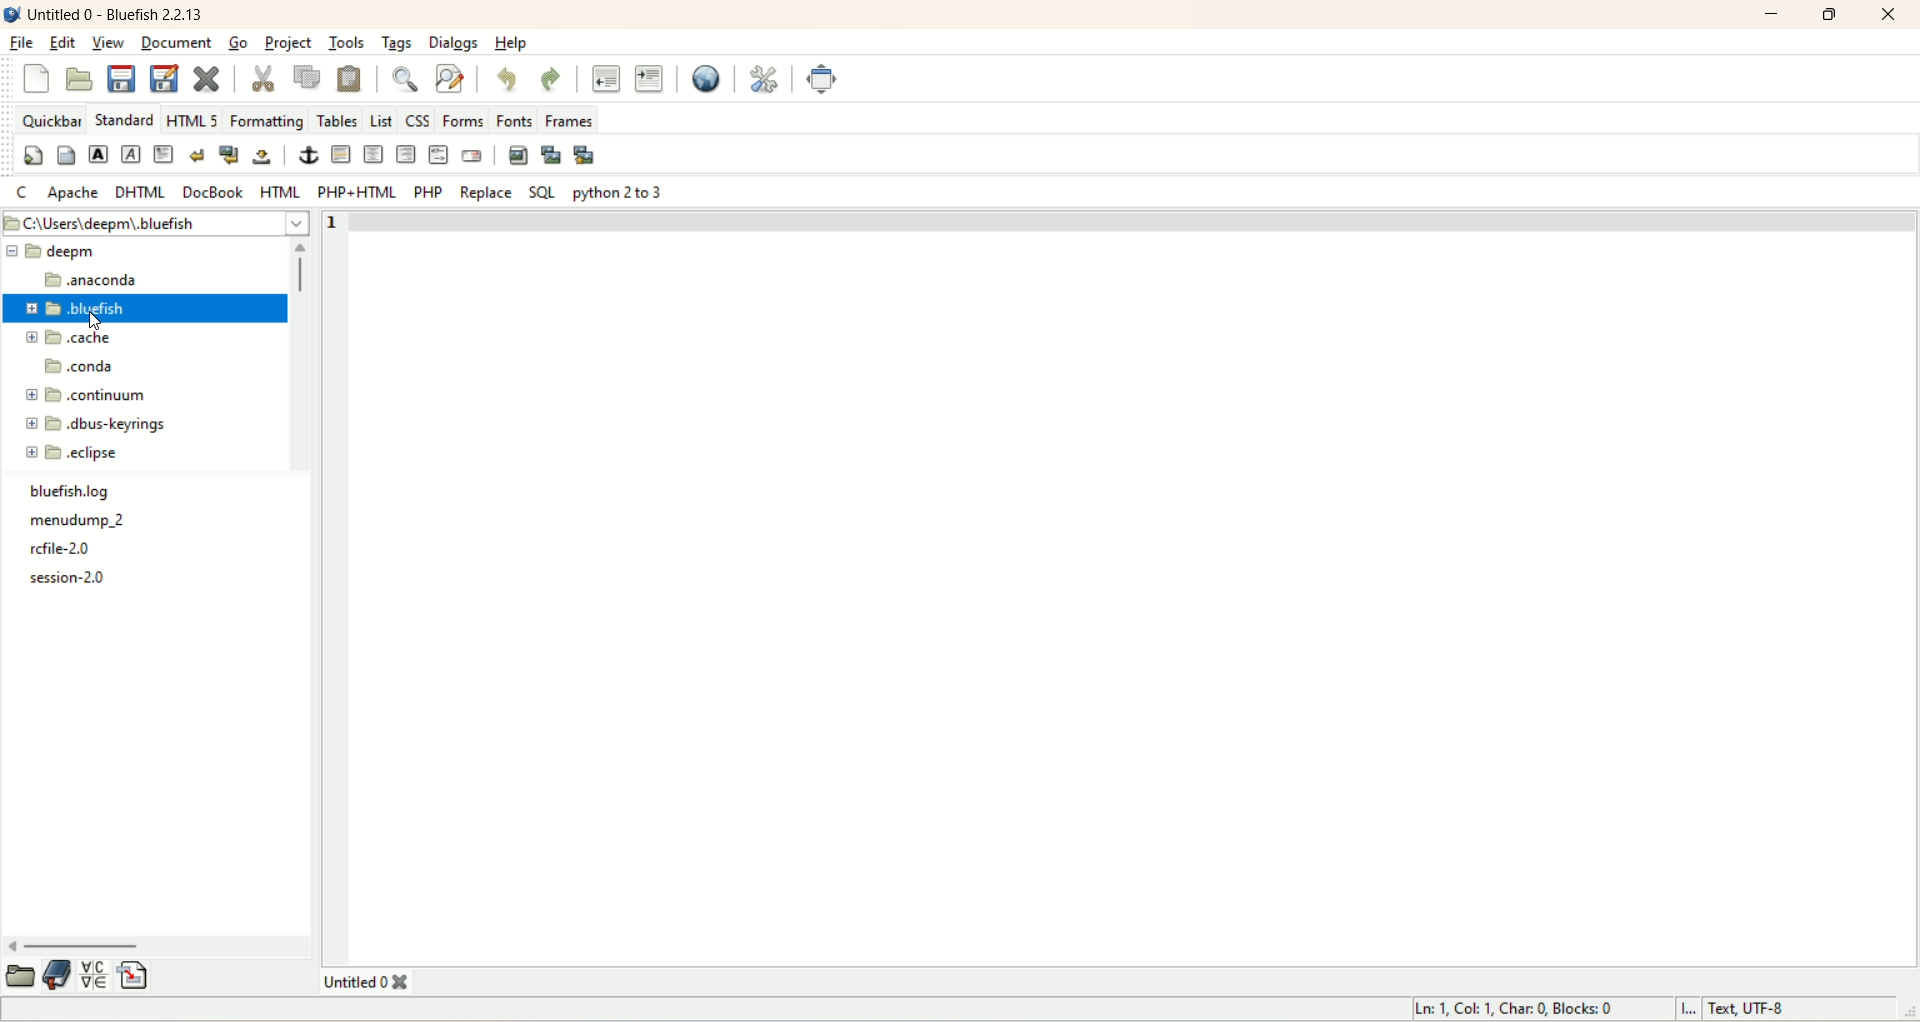 The width and height of the screenshot is (1920, 1022). I want to click on PHP+HTML, so click(356, 191).